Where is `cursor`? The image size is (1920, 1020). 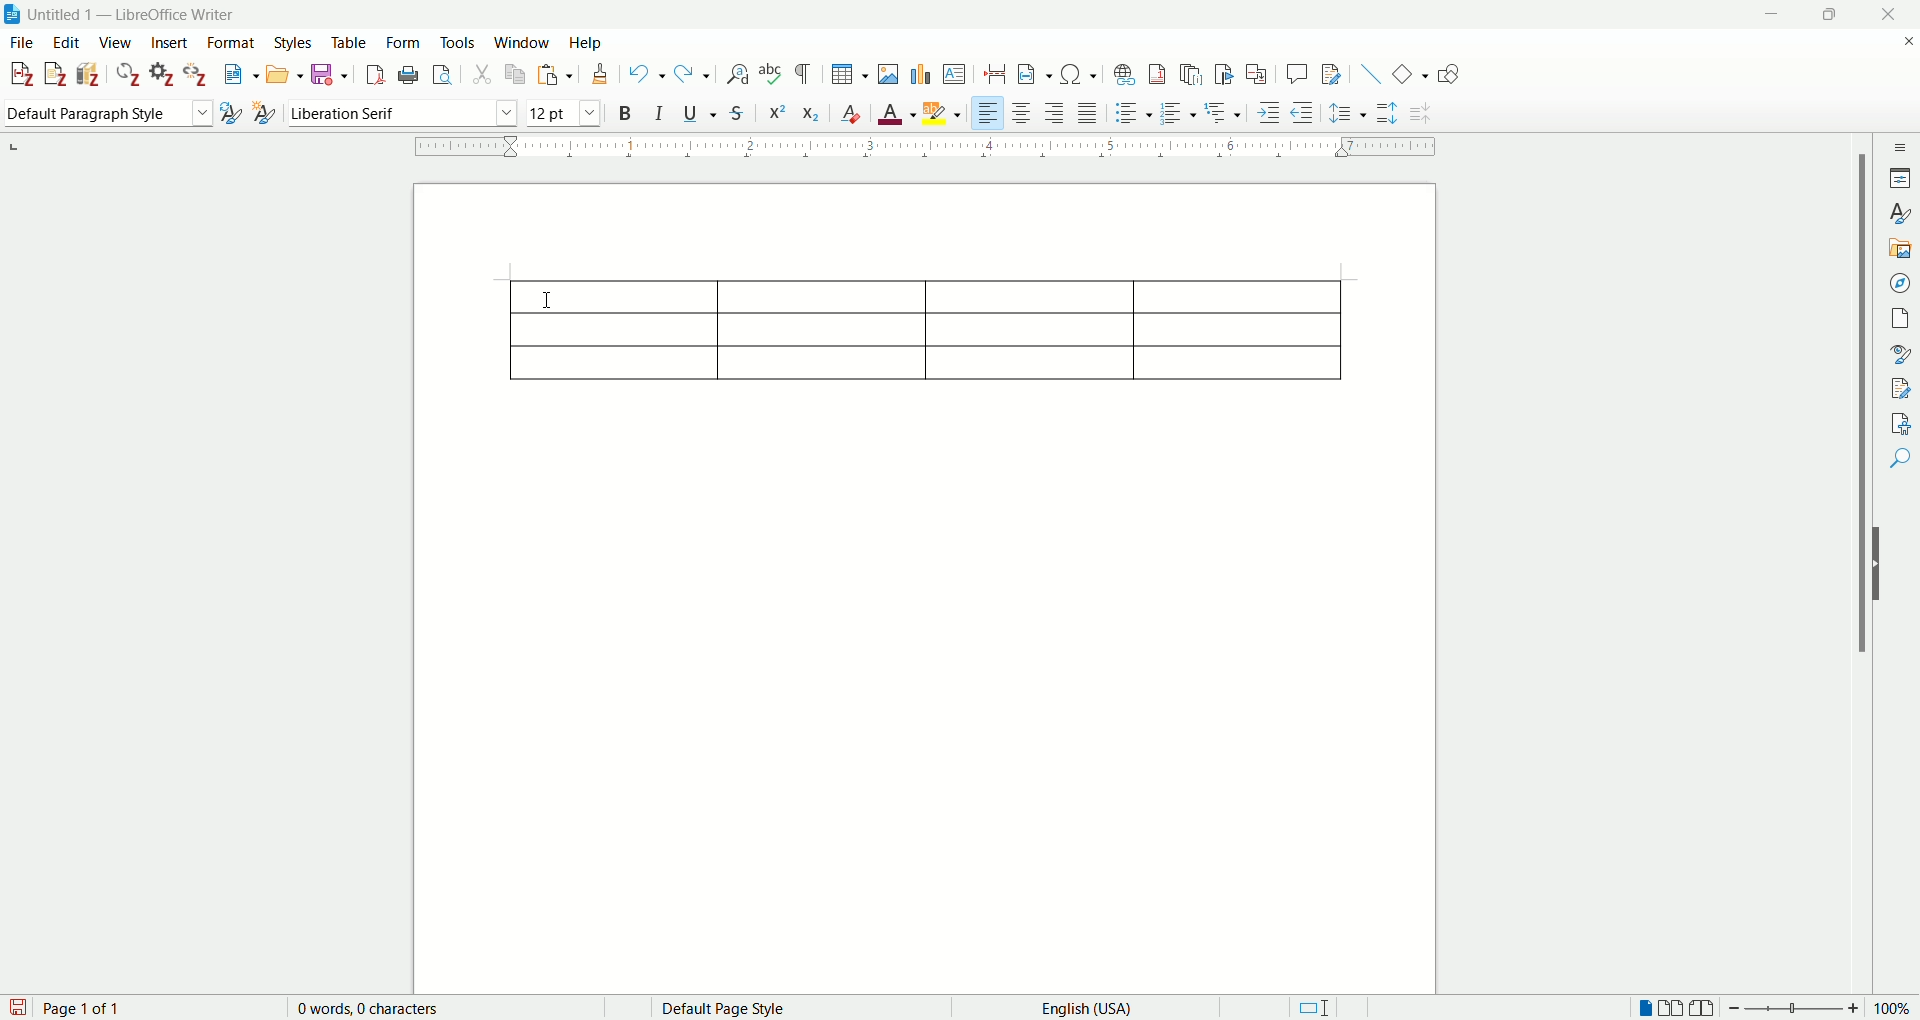
cursor is located at coordinates (545, 302).